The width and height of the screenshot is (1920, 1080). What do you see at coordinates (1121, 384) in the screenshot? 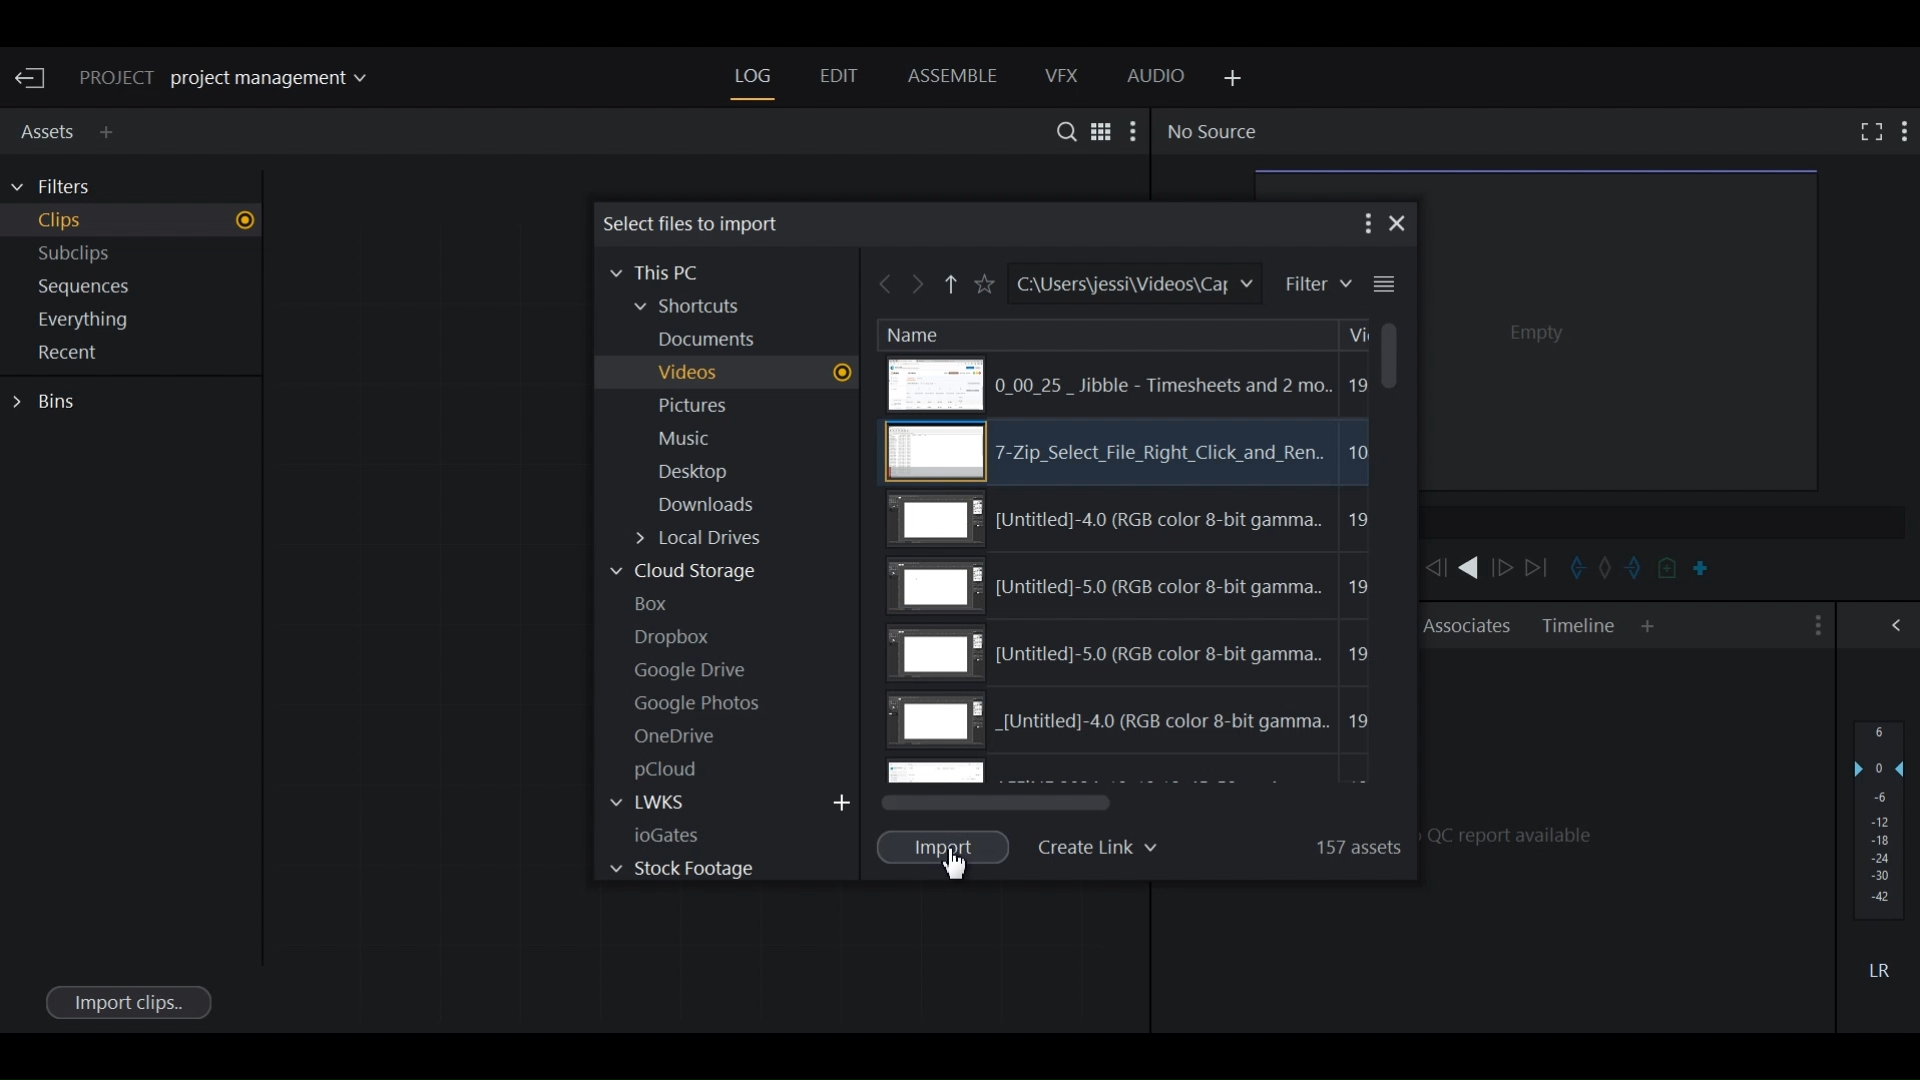
I see `jibble timesheet` at bounding box center [1121, 384].